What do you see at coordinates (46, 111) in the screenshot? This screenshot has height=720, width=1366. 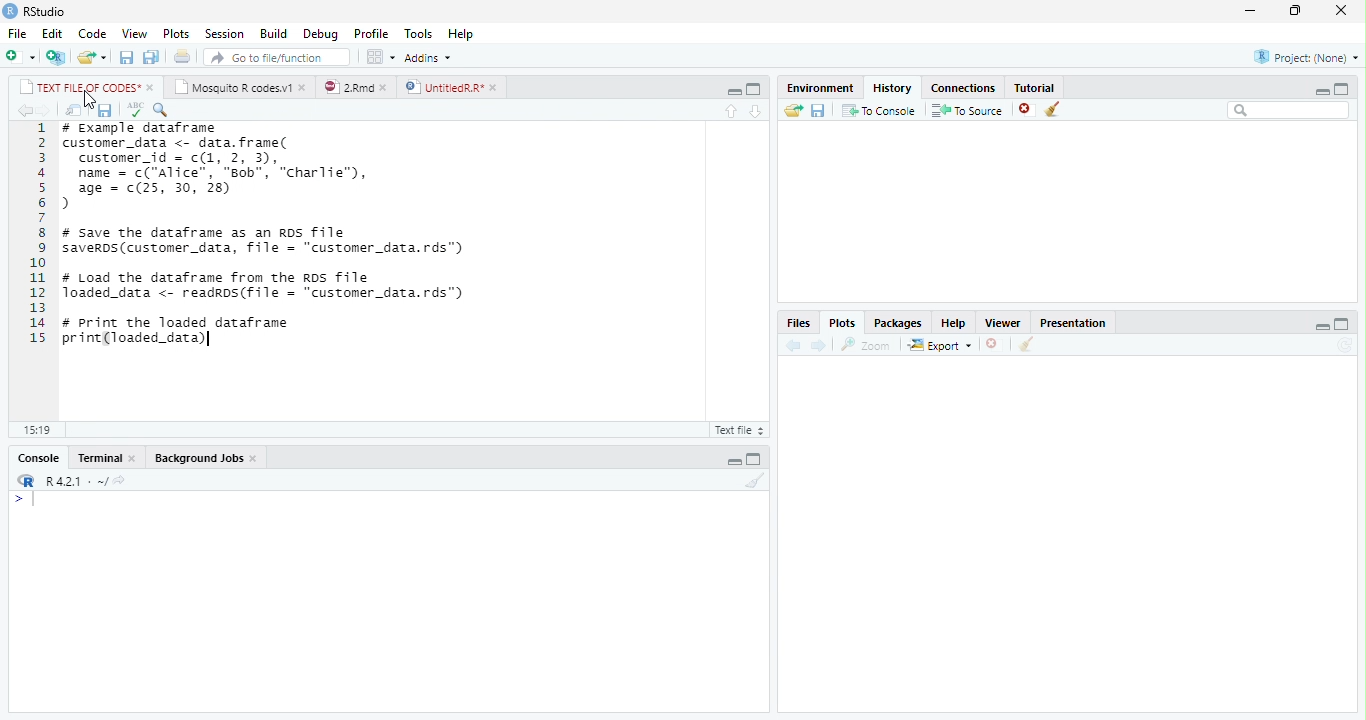 I see `forward` at bounding box center [46, 111].